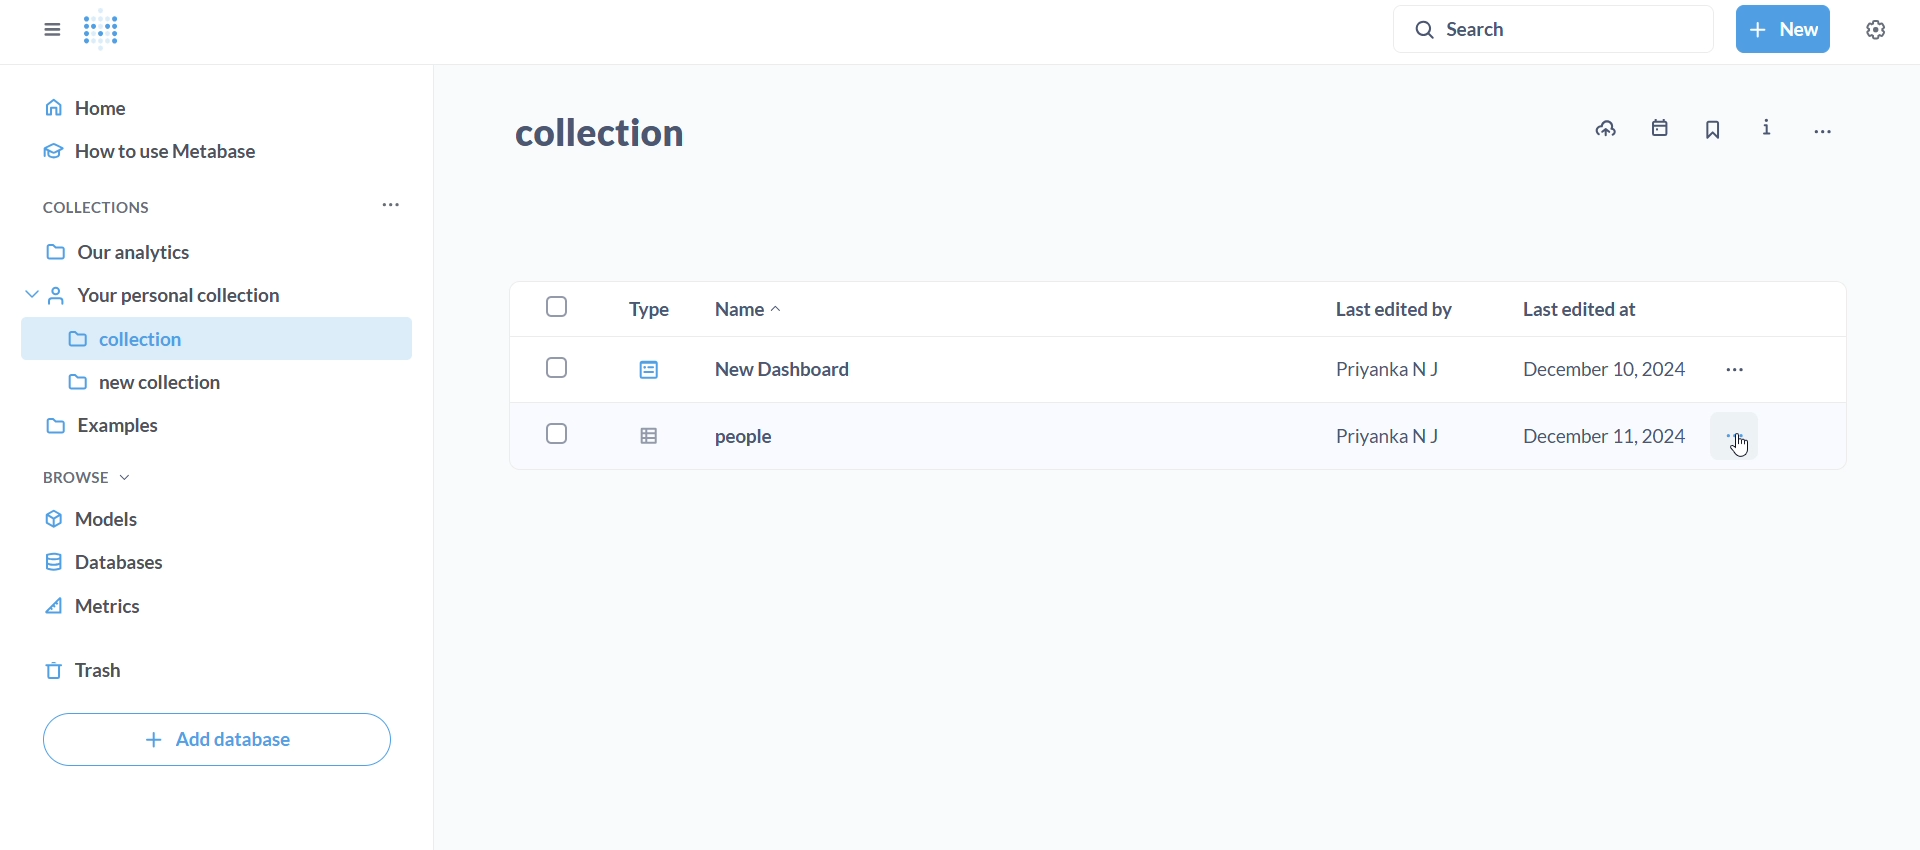 This screenshot has width=1920, height=850. What do you see at coordinates (103, 207) in the screenshot?
I see `collections` at bounding box center [103, 207].